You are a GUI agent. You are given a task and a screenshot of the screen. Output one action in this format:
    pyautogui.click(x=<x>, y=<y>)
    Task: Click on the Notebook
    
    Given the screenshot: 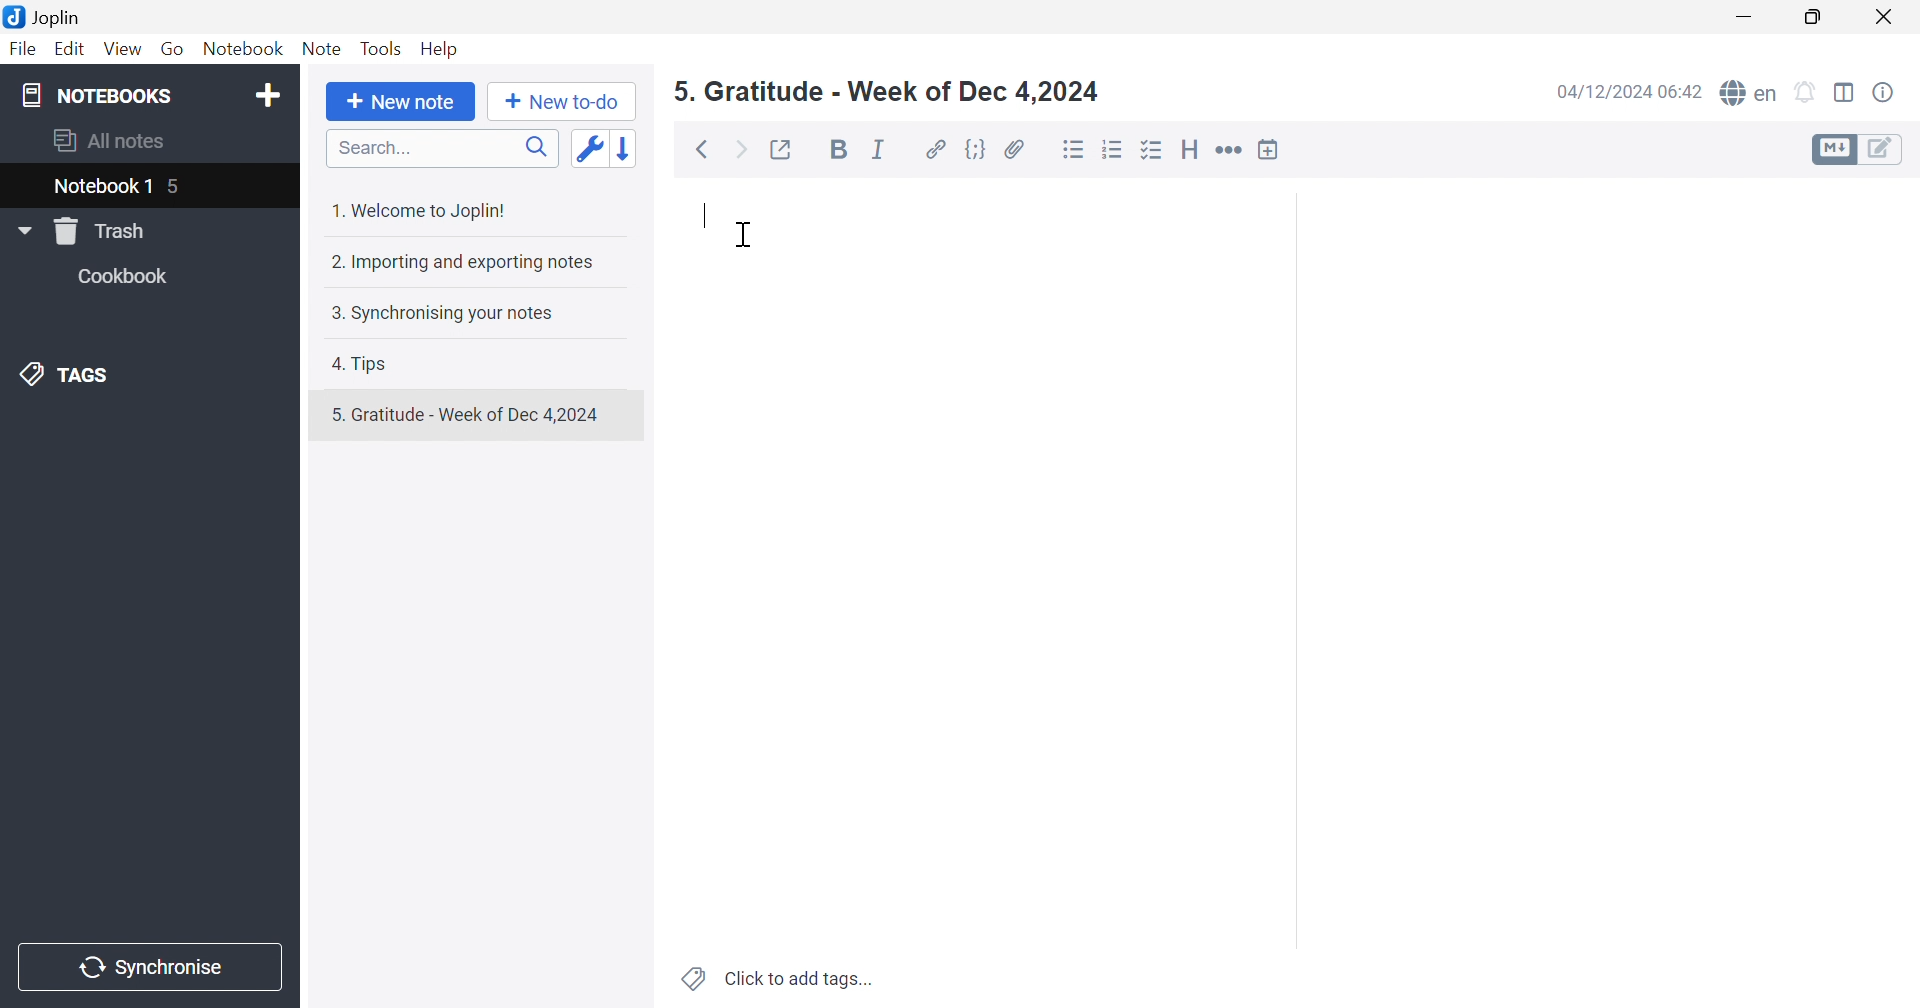 What is the action you would take?
    pyautogui.click(x=241, y=48)
    